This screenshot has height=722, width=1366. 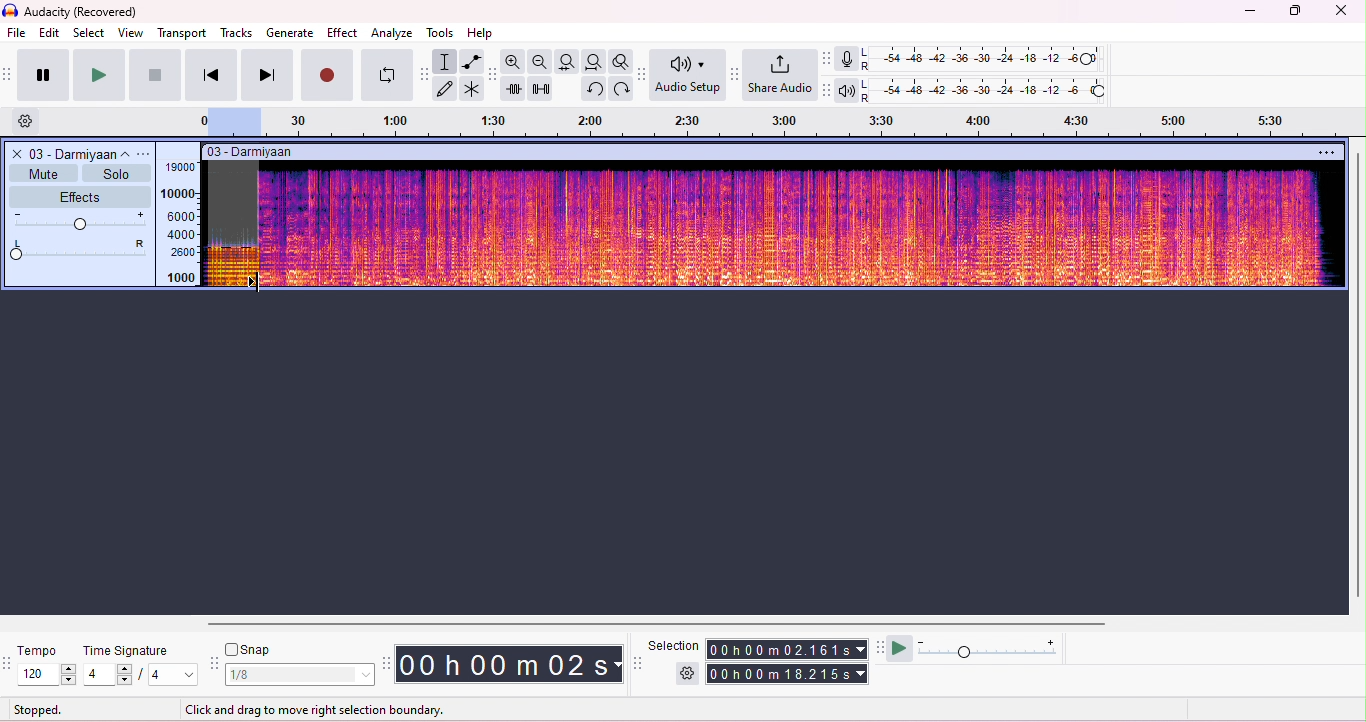 I want to click on tracks, so click(x=237, y=34).